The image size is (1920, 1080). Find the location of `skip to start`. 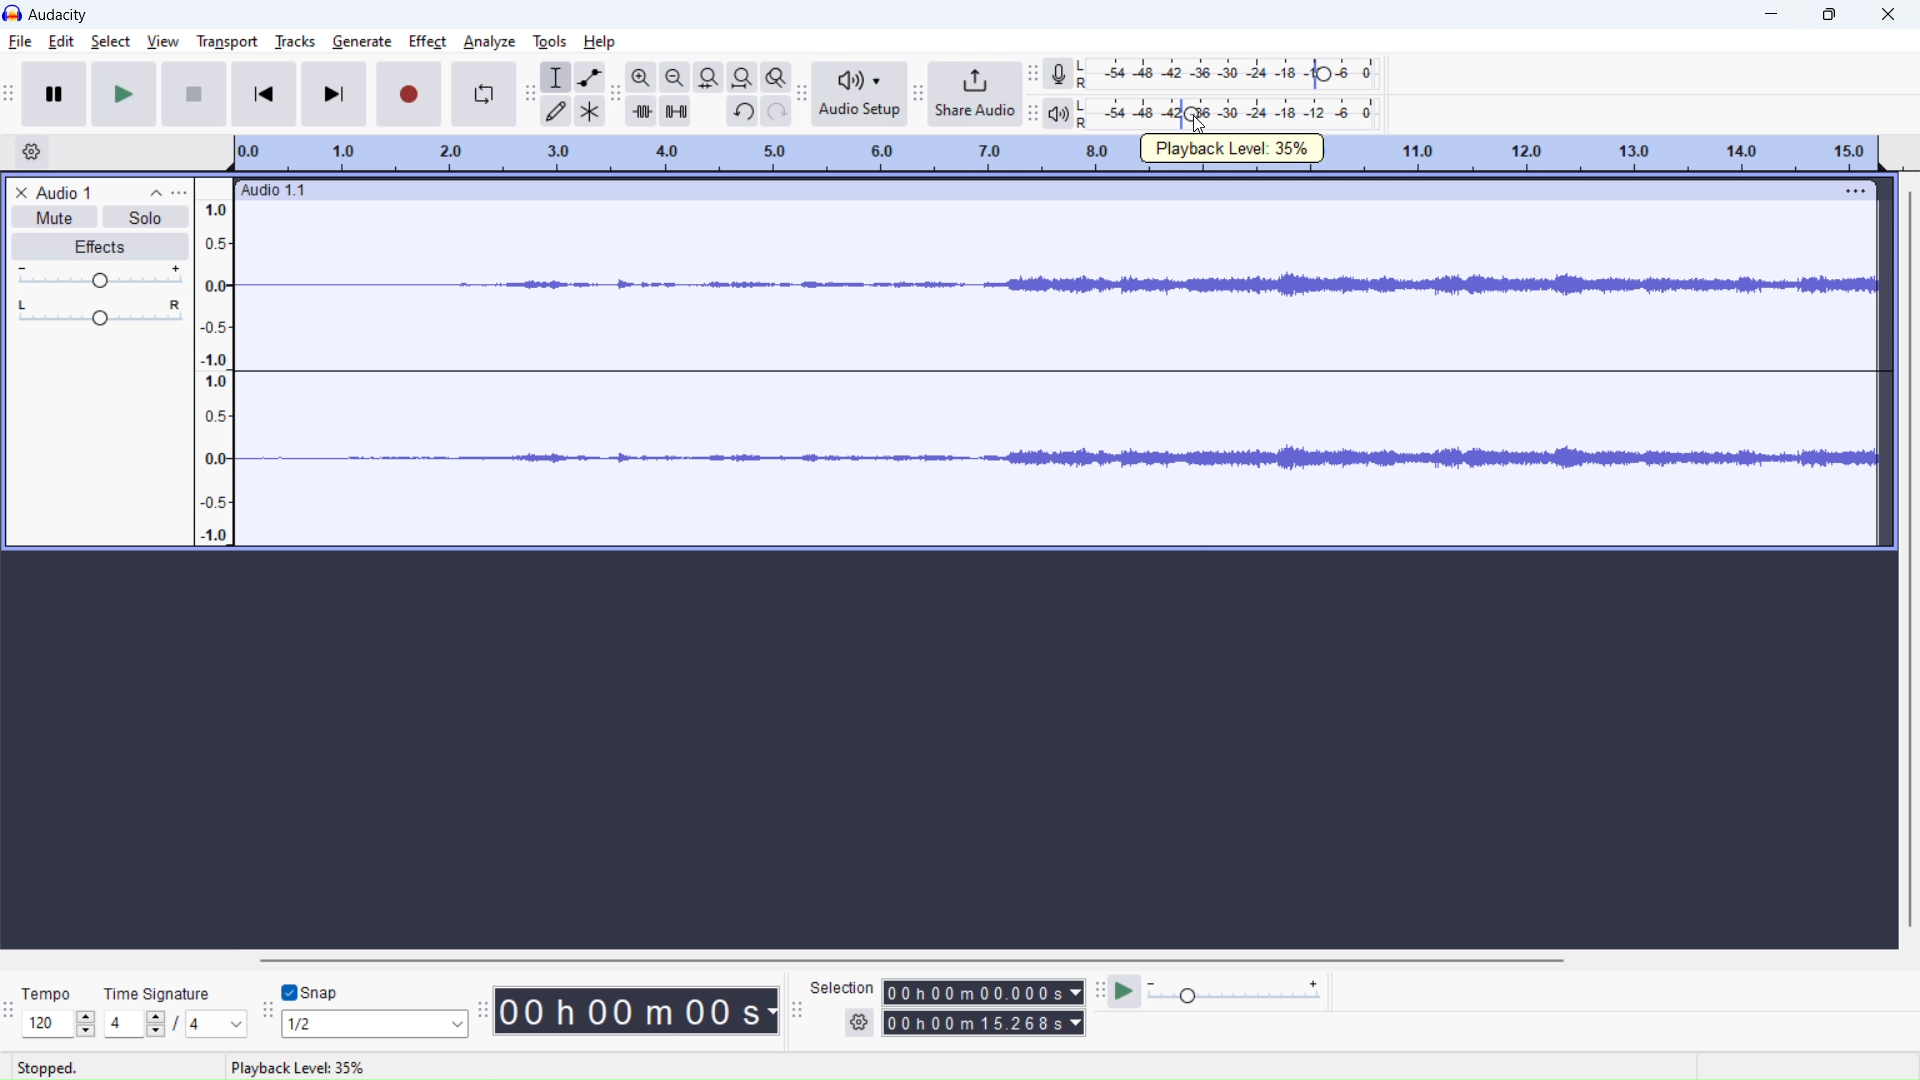

skip to start is located at coordinates (263, 94).